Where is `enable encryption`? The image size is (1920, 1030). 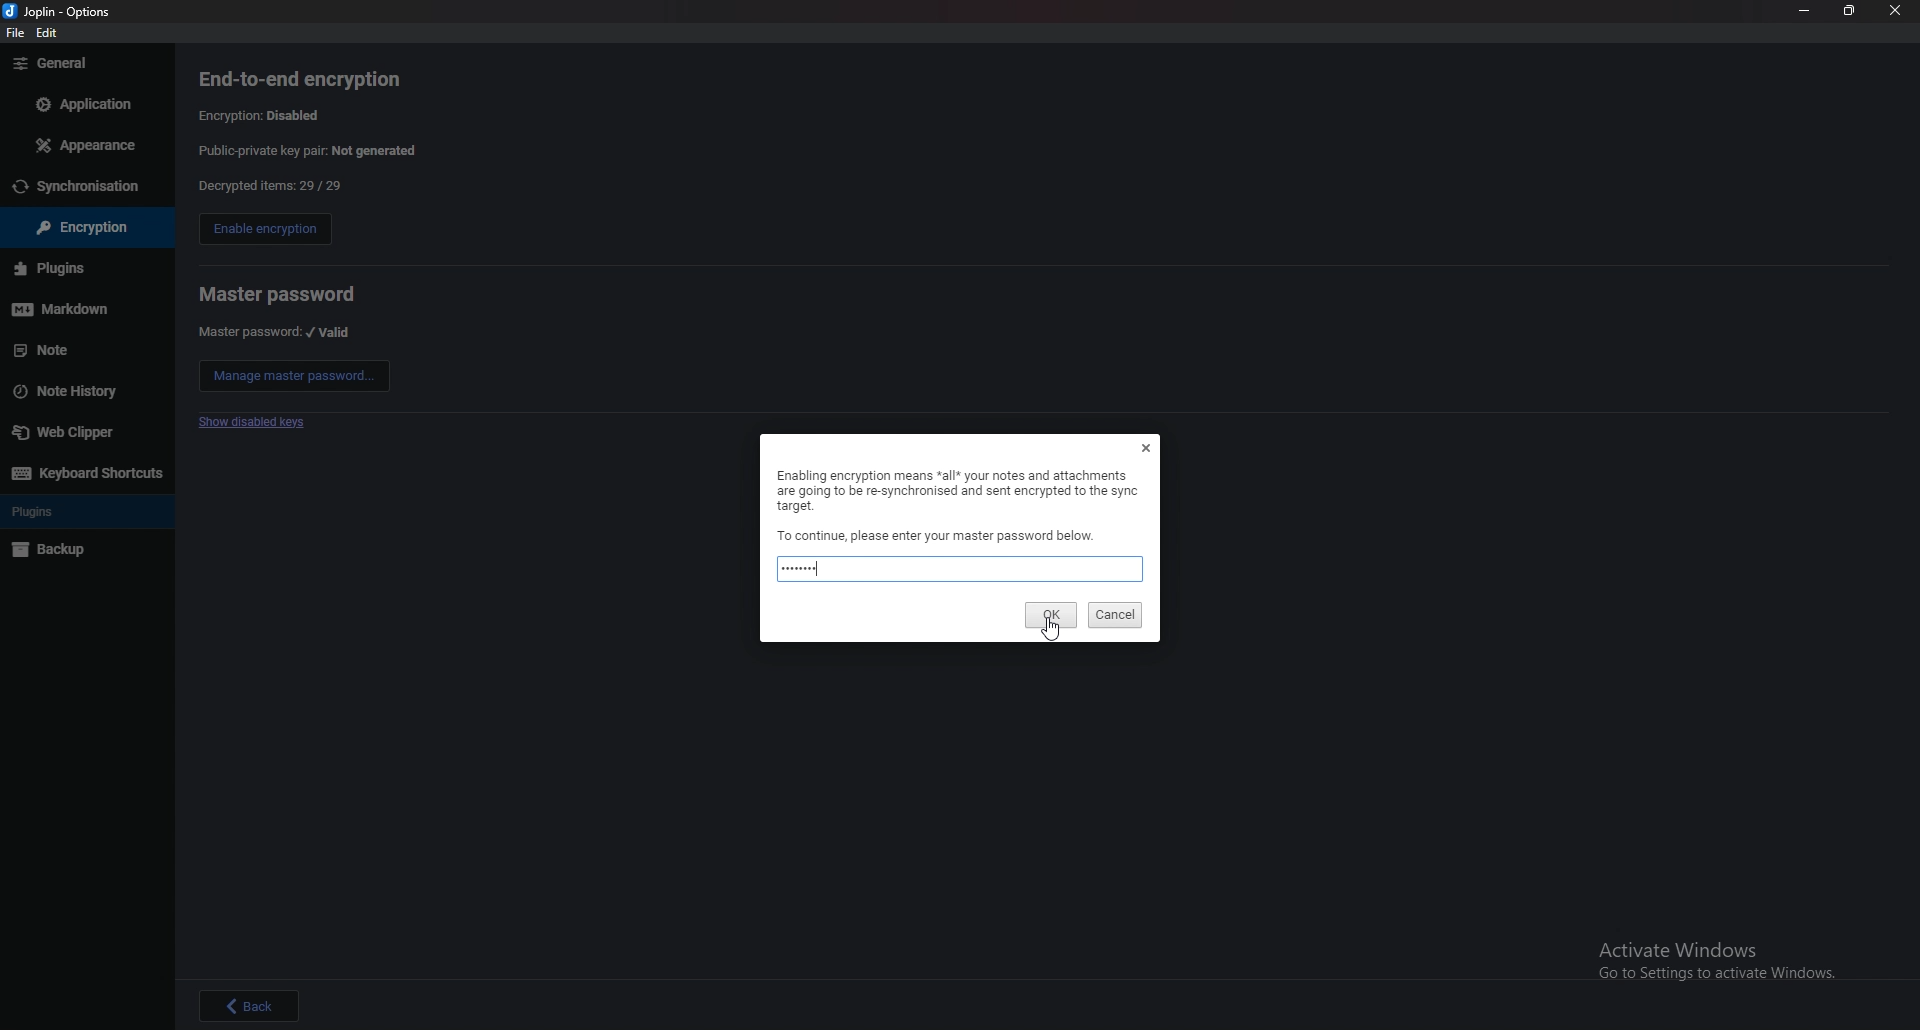 enable encryption is located at coordinates (260, 229).